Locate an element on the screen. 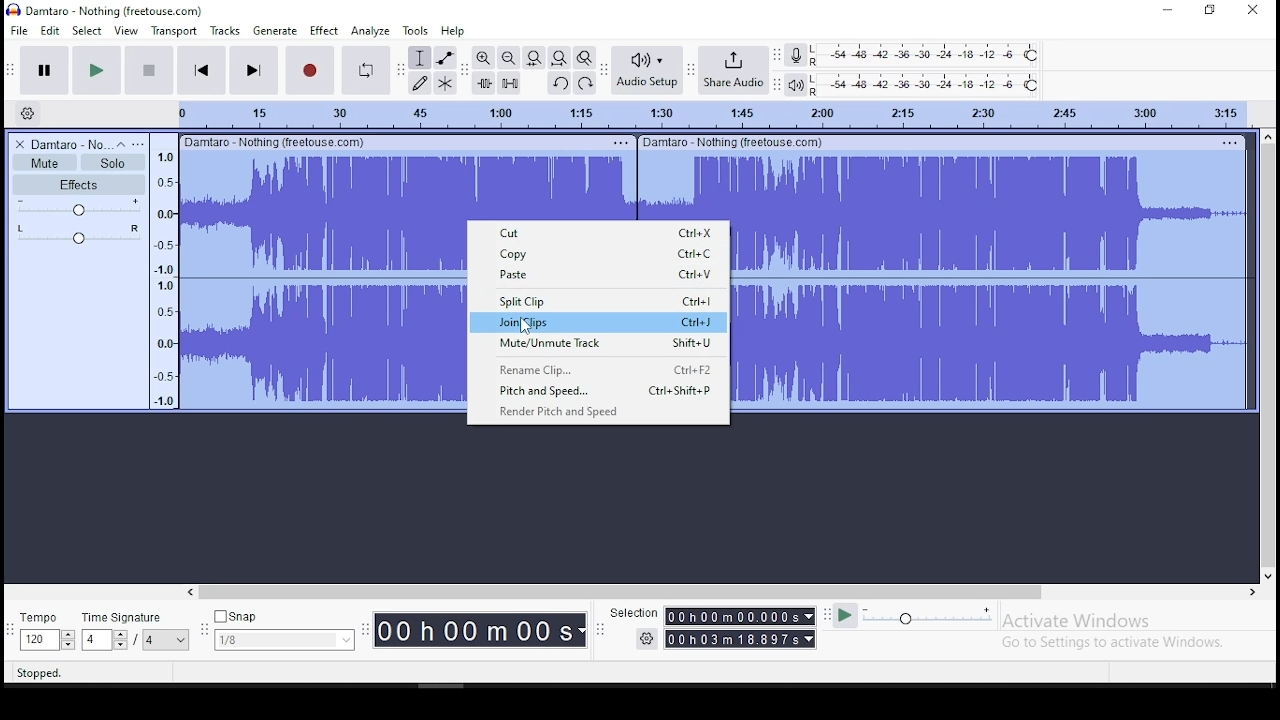 The height and width of the screenshot is (720, 1280). volume is located at coordinates (79, 209).